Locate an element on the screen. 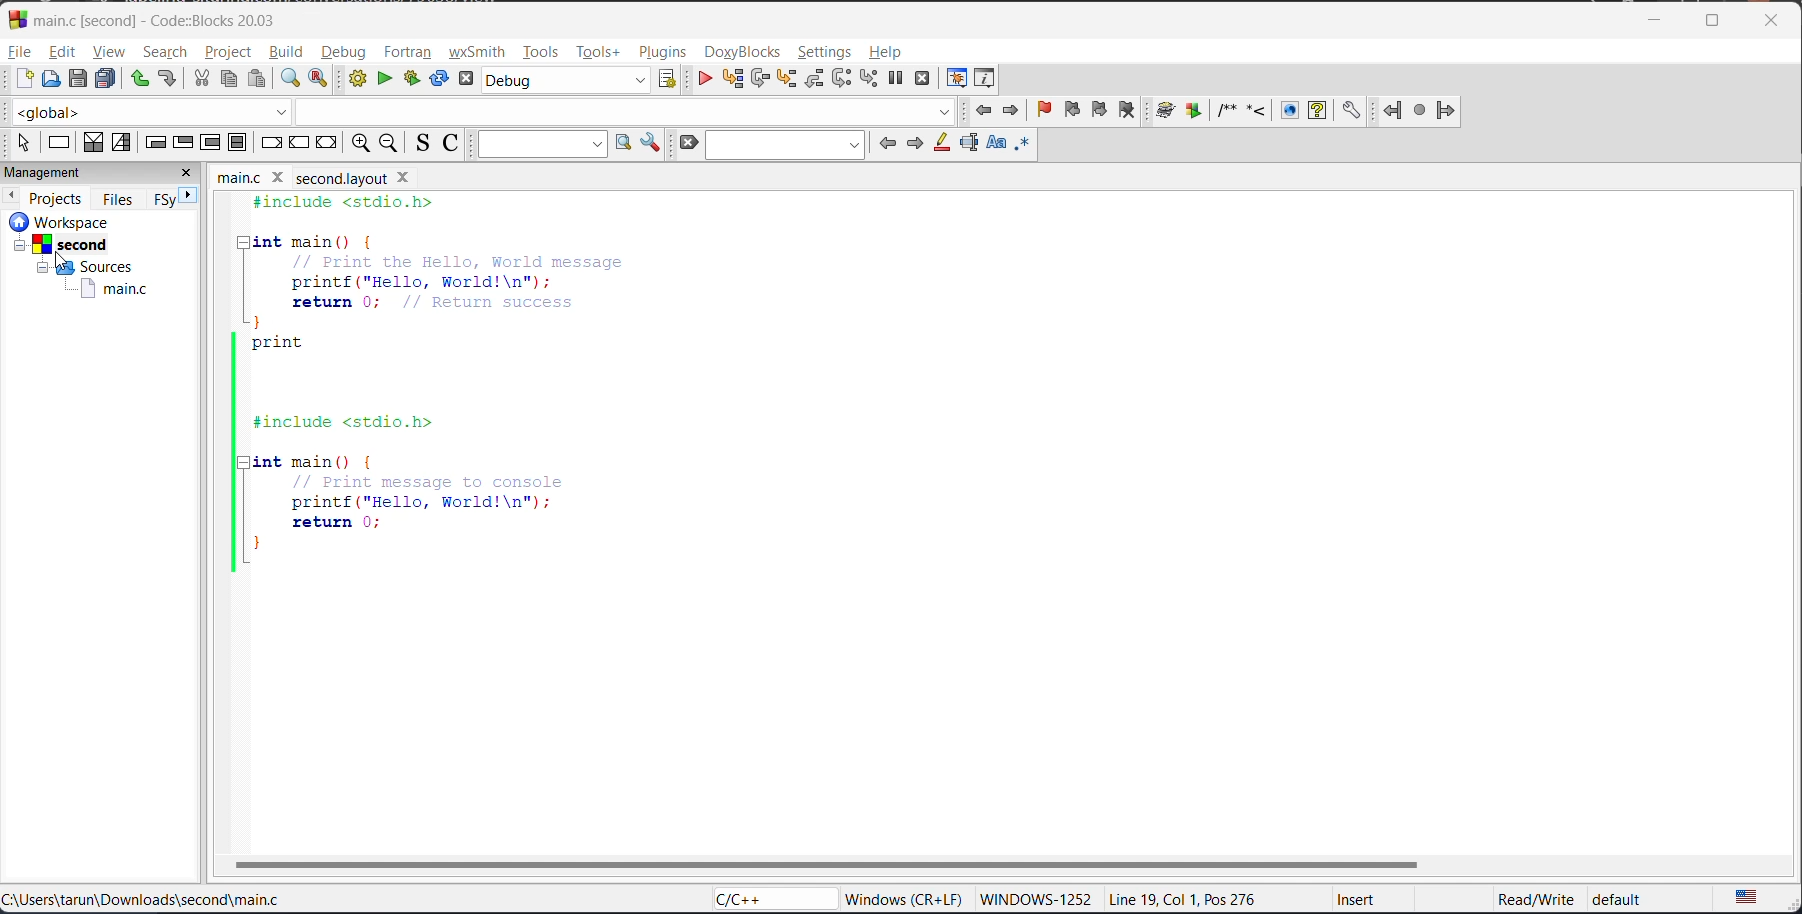  jump back is located at coordinates (987, 111).